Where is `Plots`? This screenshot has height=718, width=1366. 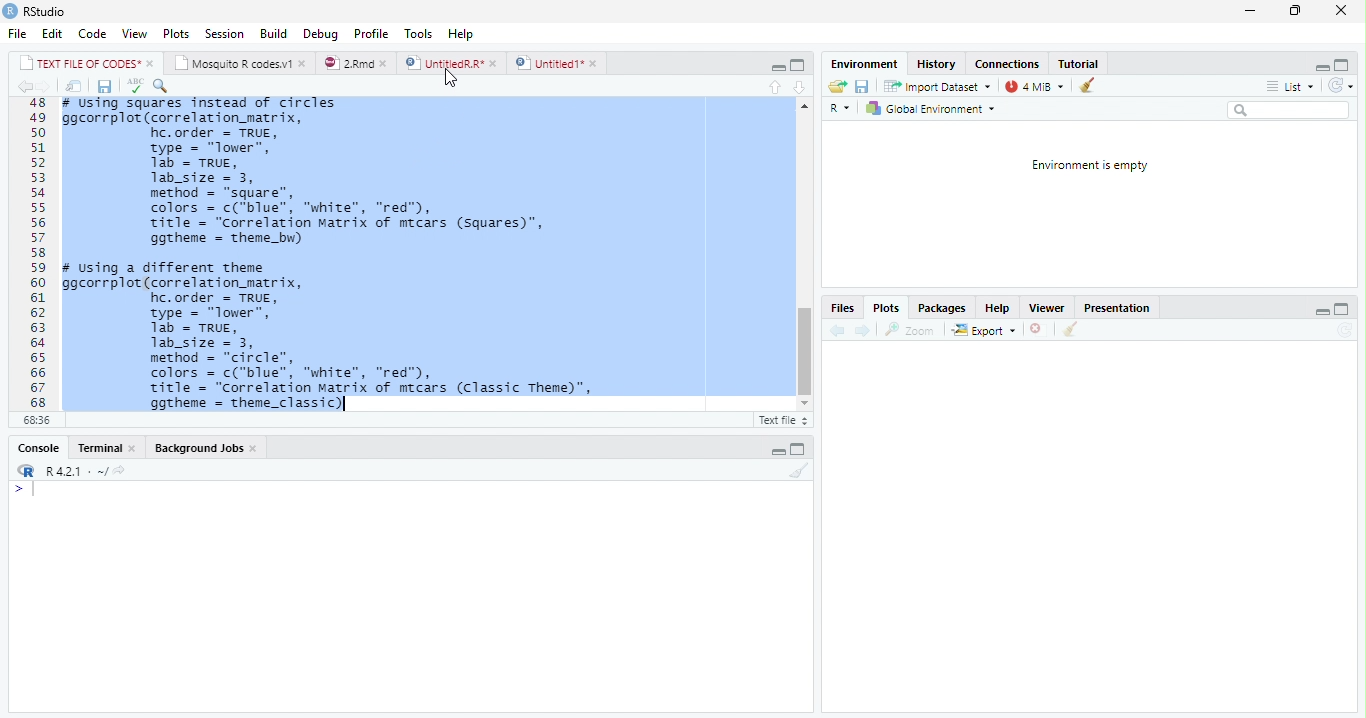
Plots is located at coordinates (888, 309).